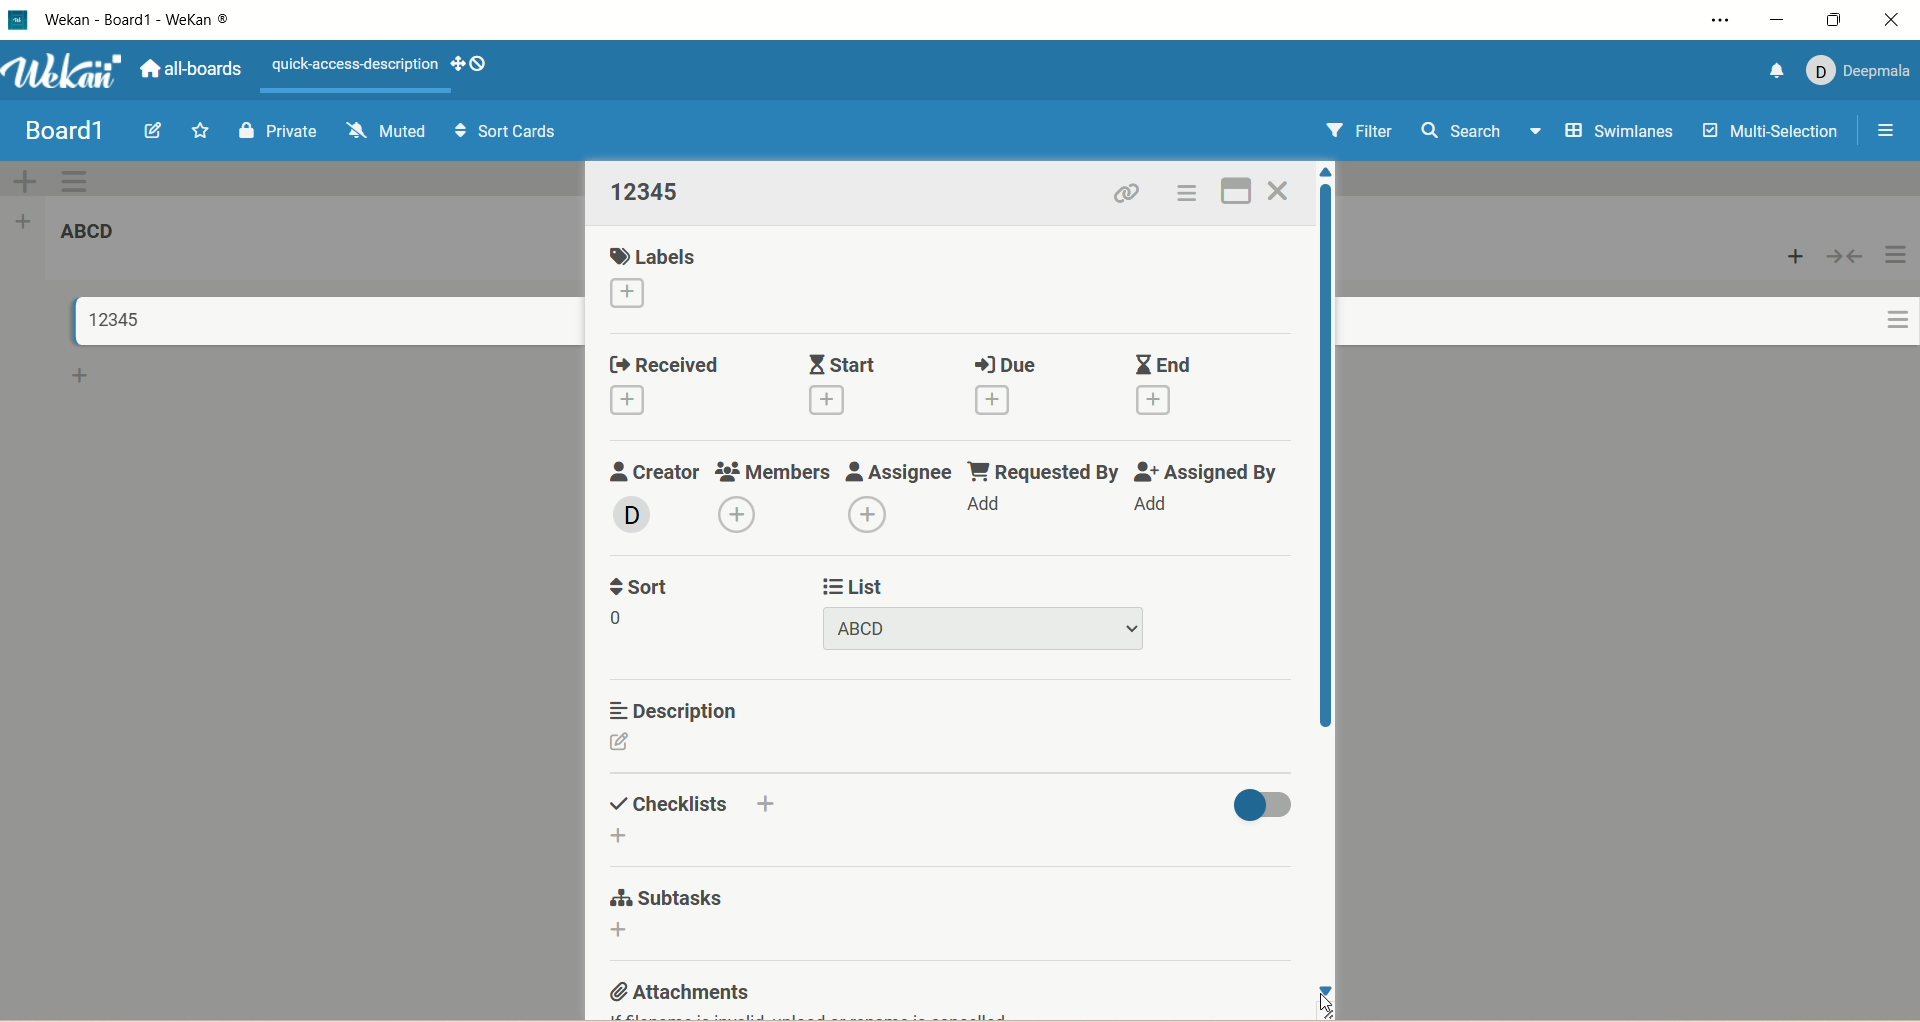 The height and width of the screenshot is (1022, 1920). What do you see at coordinates (1155, 403) in the screenshot?
I see `add` at bounding box center [1155, 403].